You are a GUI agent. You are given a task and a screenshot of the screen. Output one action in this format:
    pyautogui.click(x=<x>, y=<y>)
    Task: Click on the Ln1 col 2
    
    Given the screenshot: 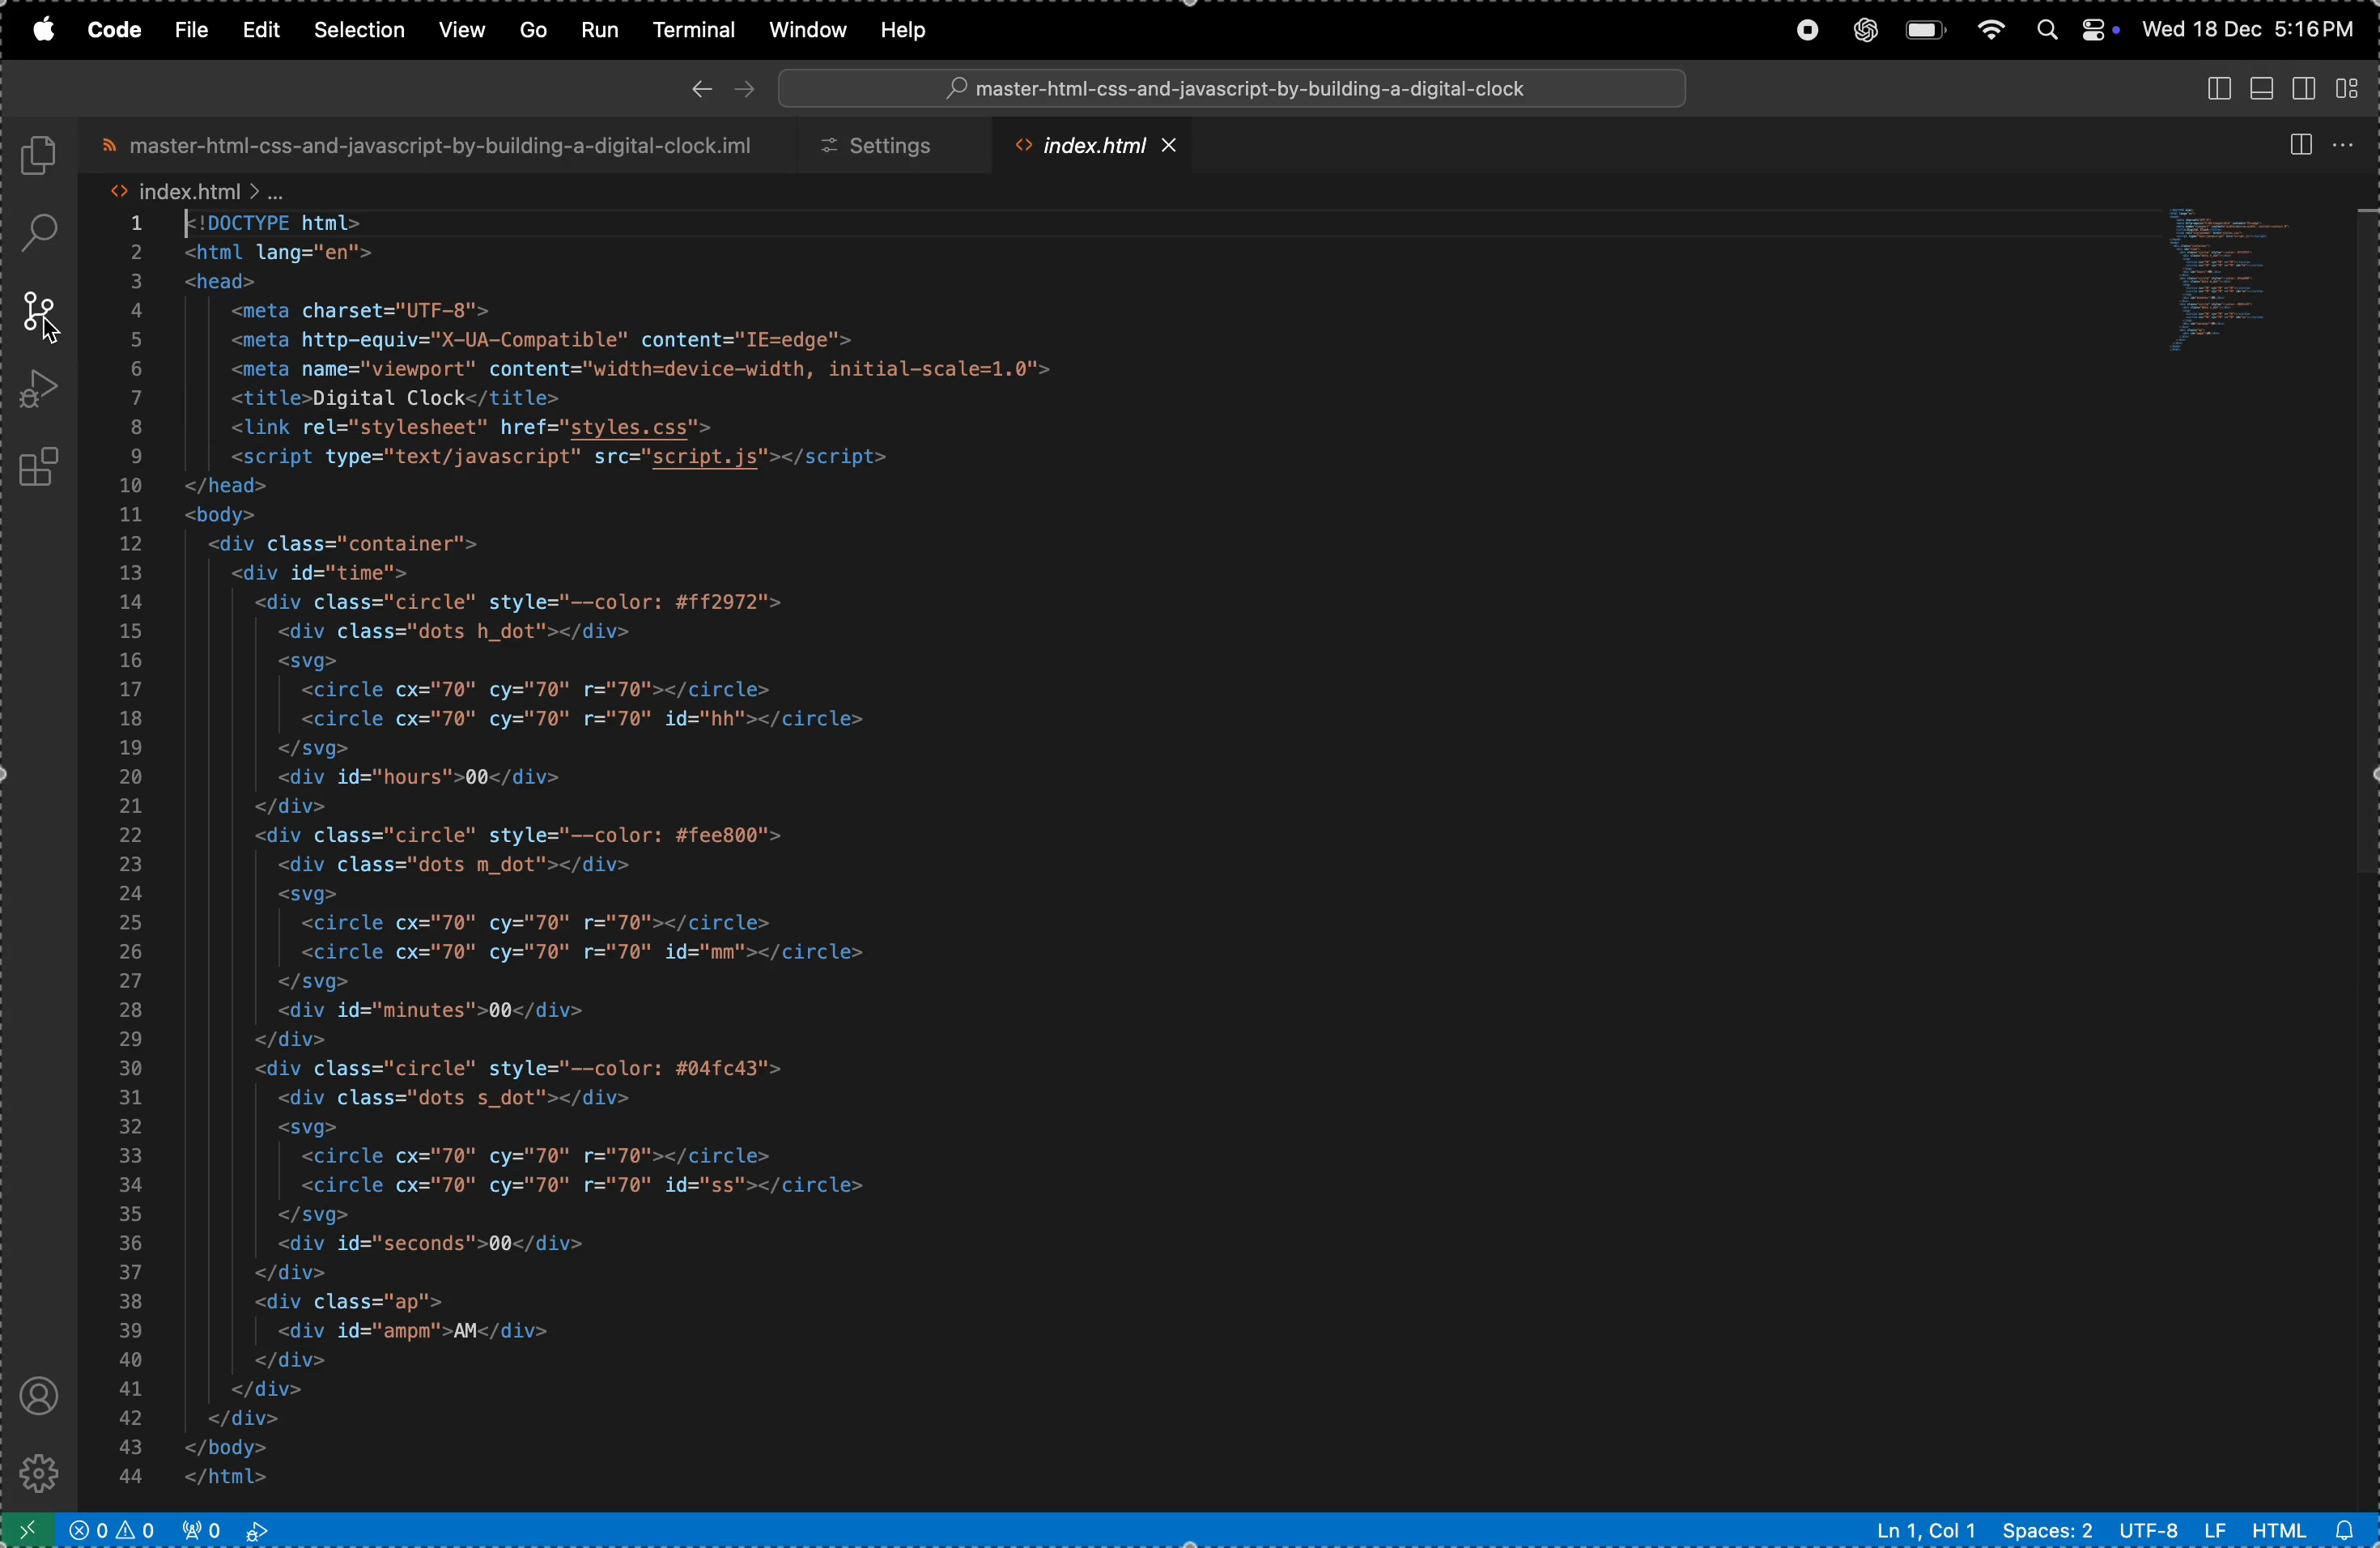 What is the action you would take?
    pyautogui.click(x=1925, y=1531)
    